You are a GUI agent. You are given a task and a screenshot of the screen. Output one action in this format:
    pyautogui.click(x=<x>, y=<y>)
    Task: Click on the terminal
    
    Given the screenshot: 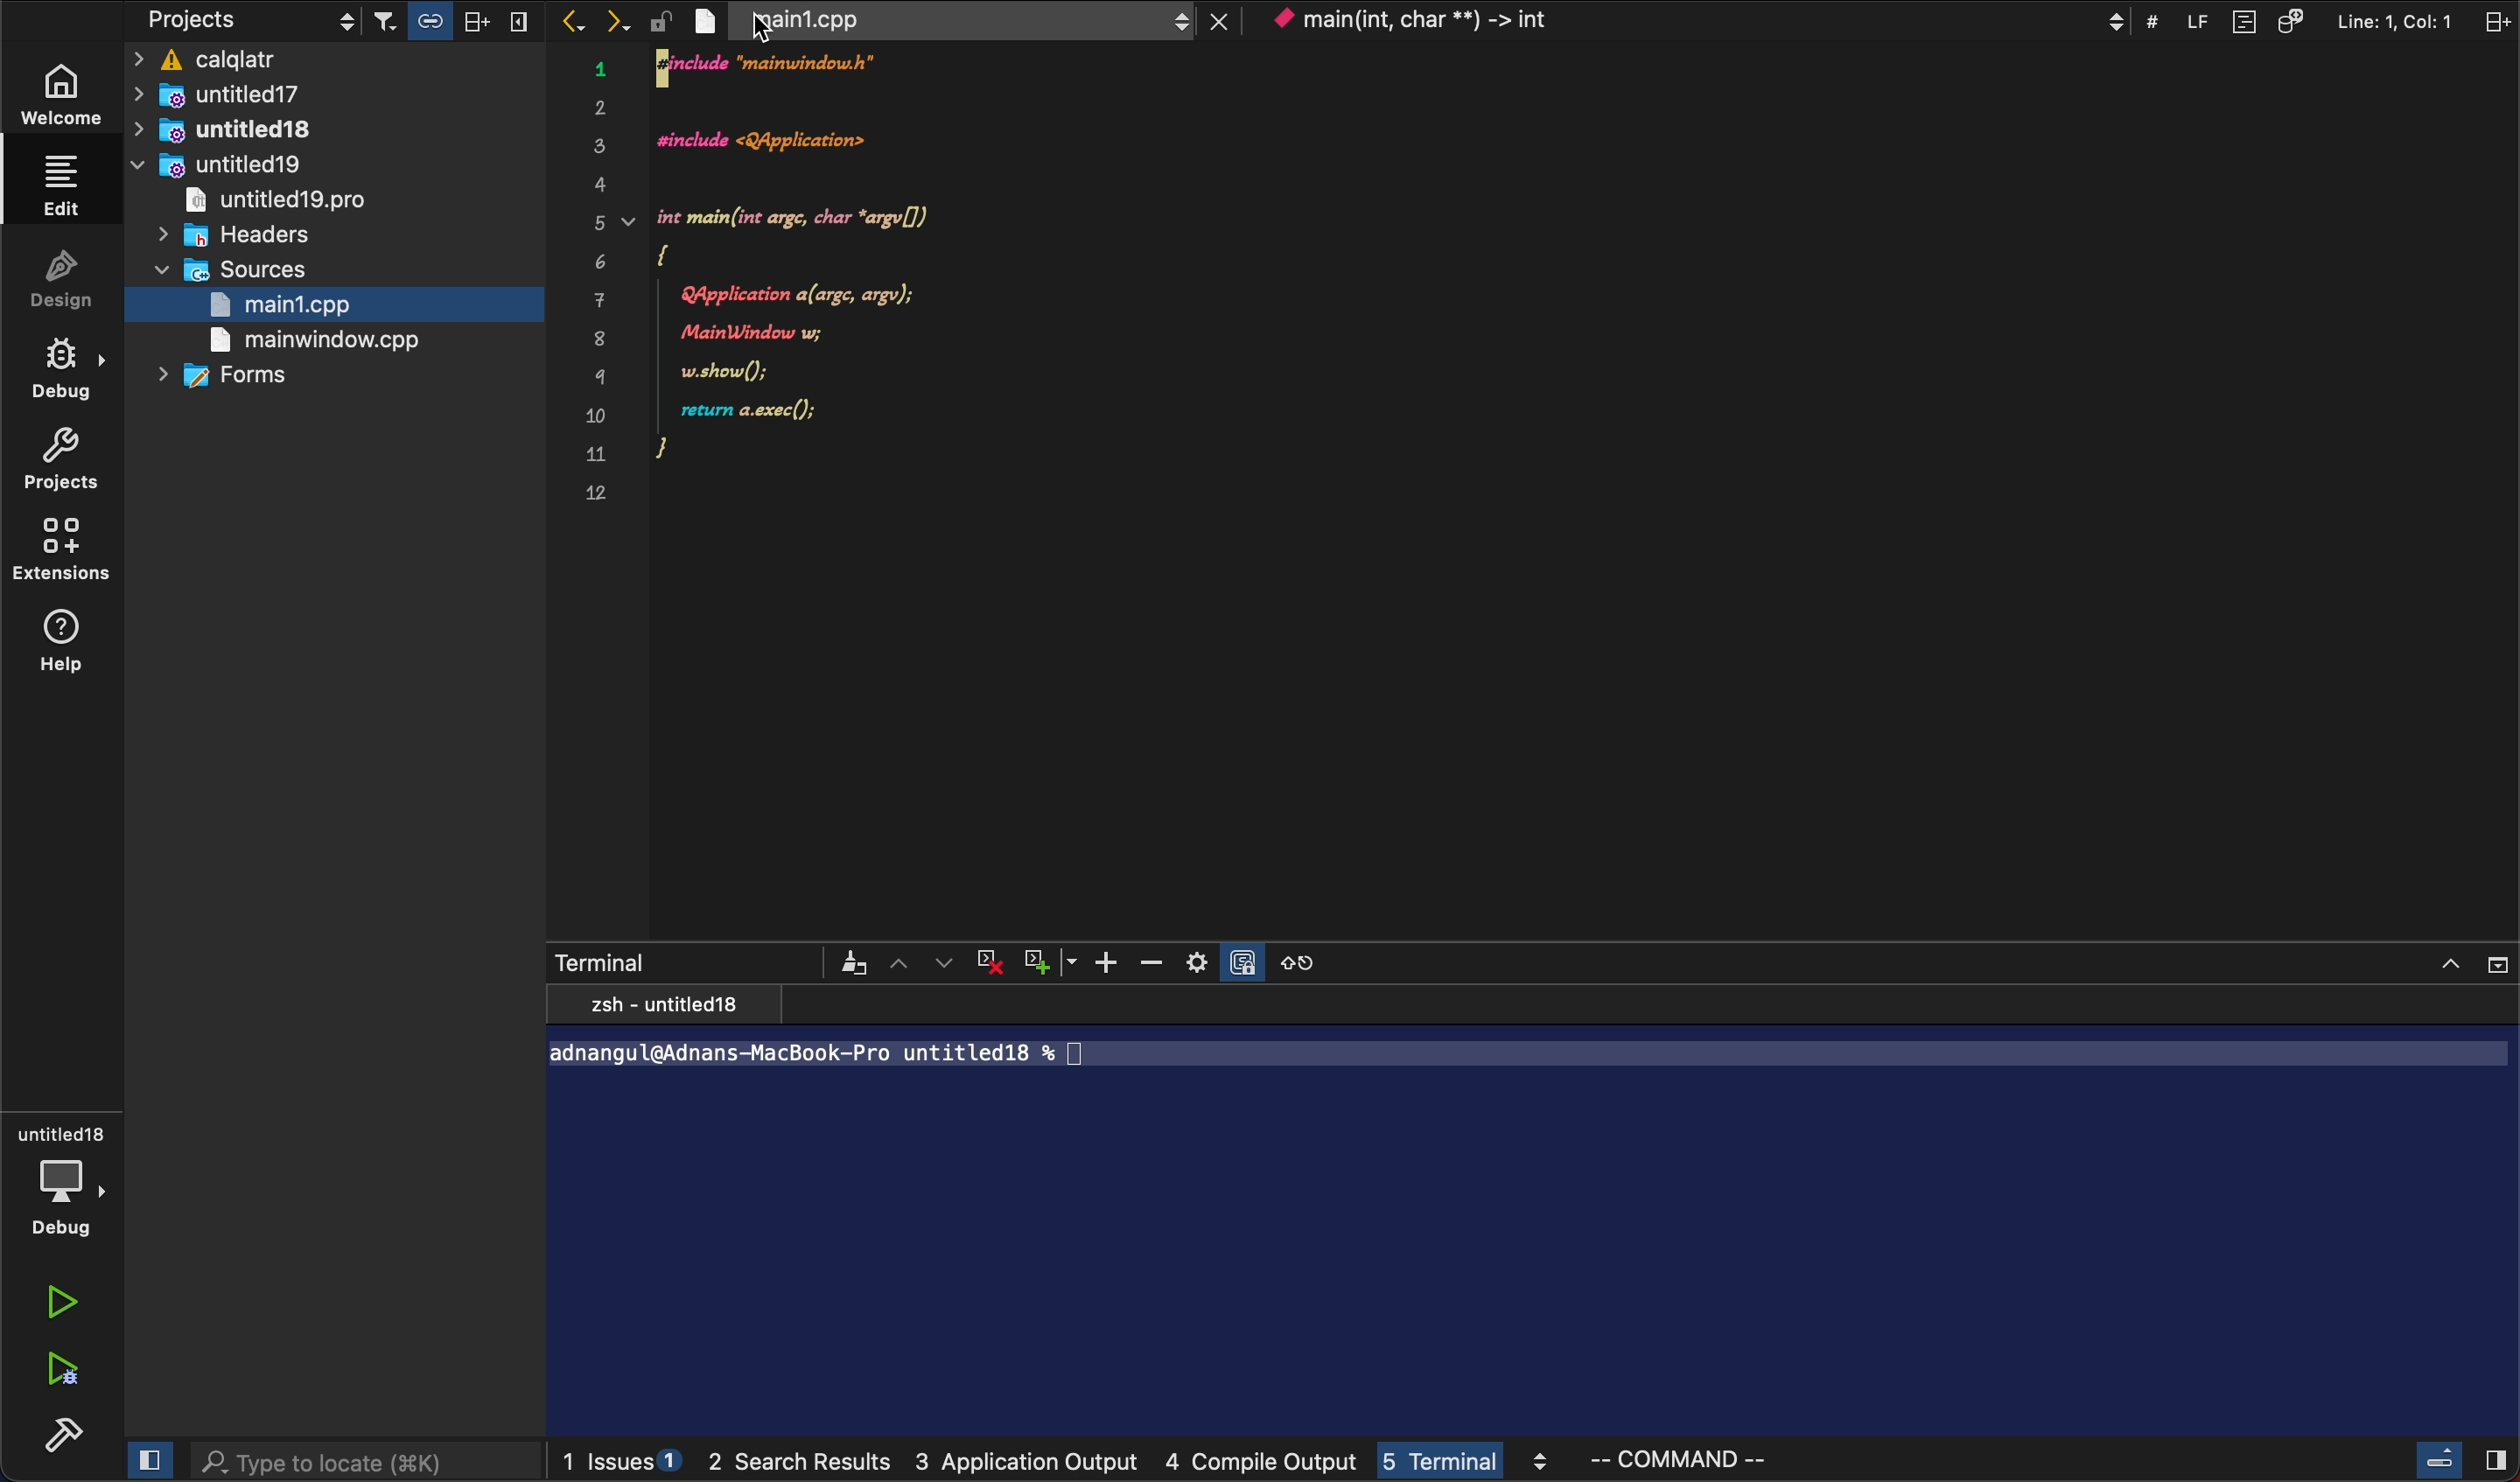 What is the action you would take?
    pyautogui.click(x=1533, y=1212)
    